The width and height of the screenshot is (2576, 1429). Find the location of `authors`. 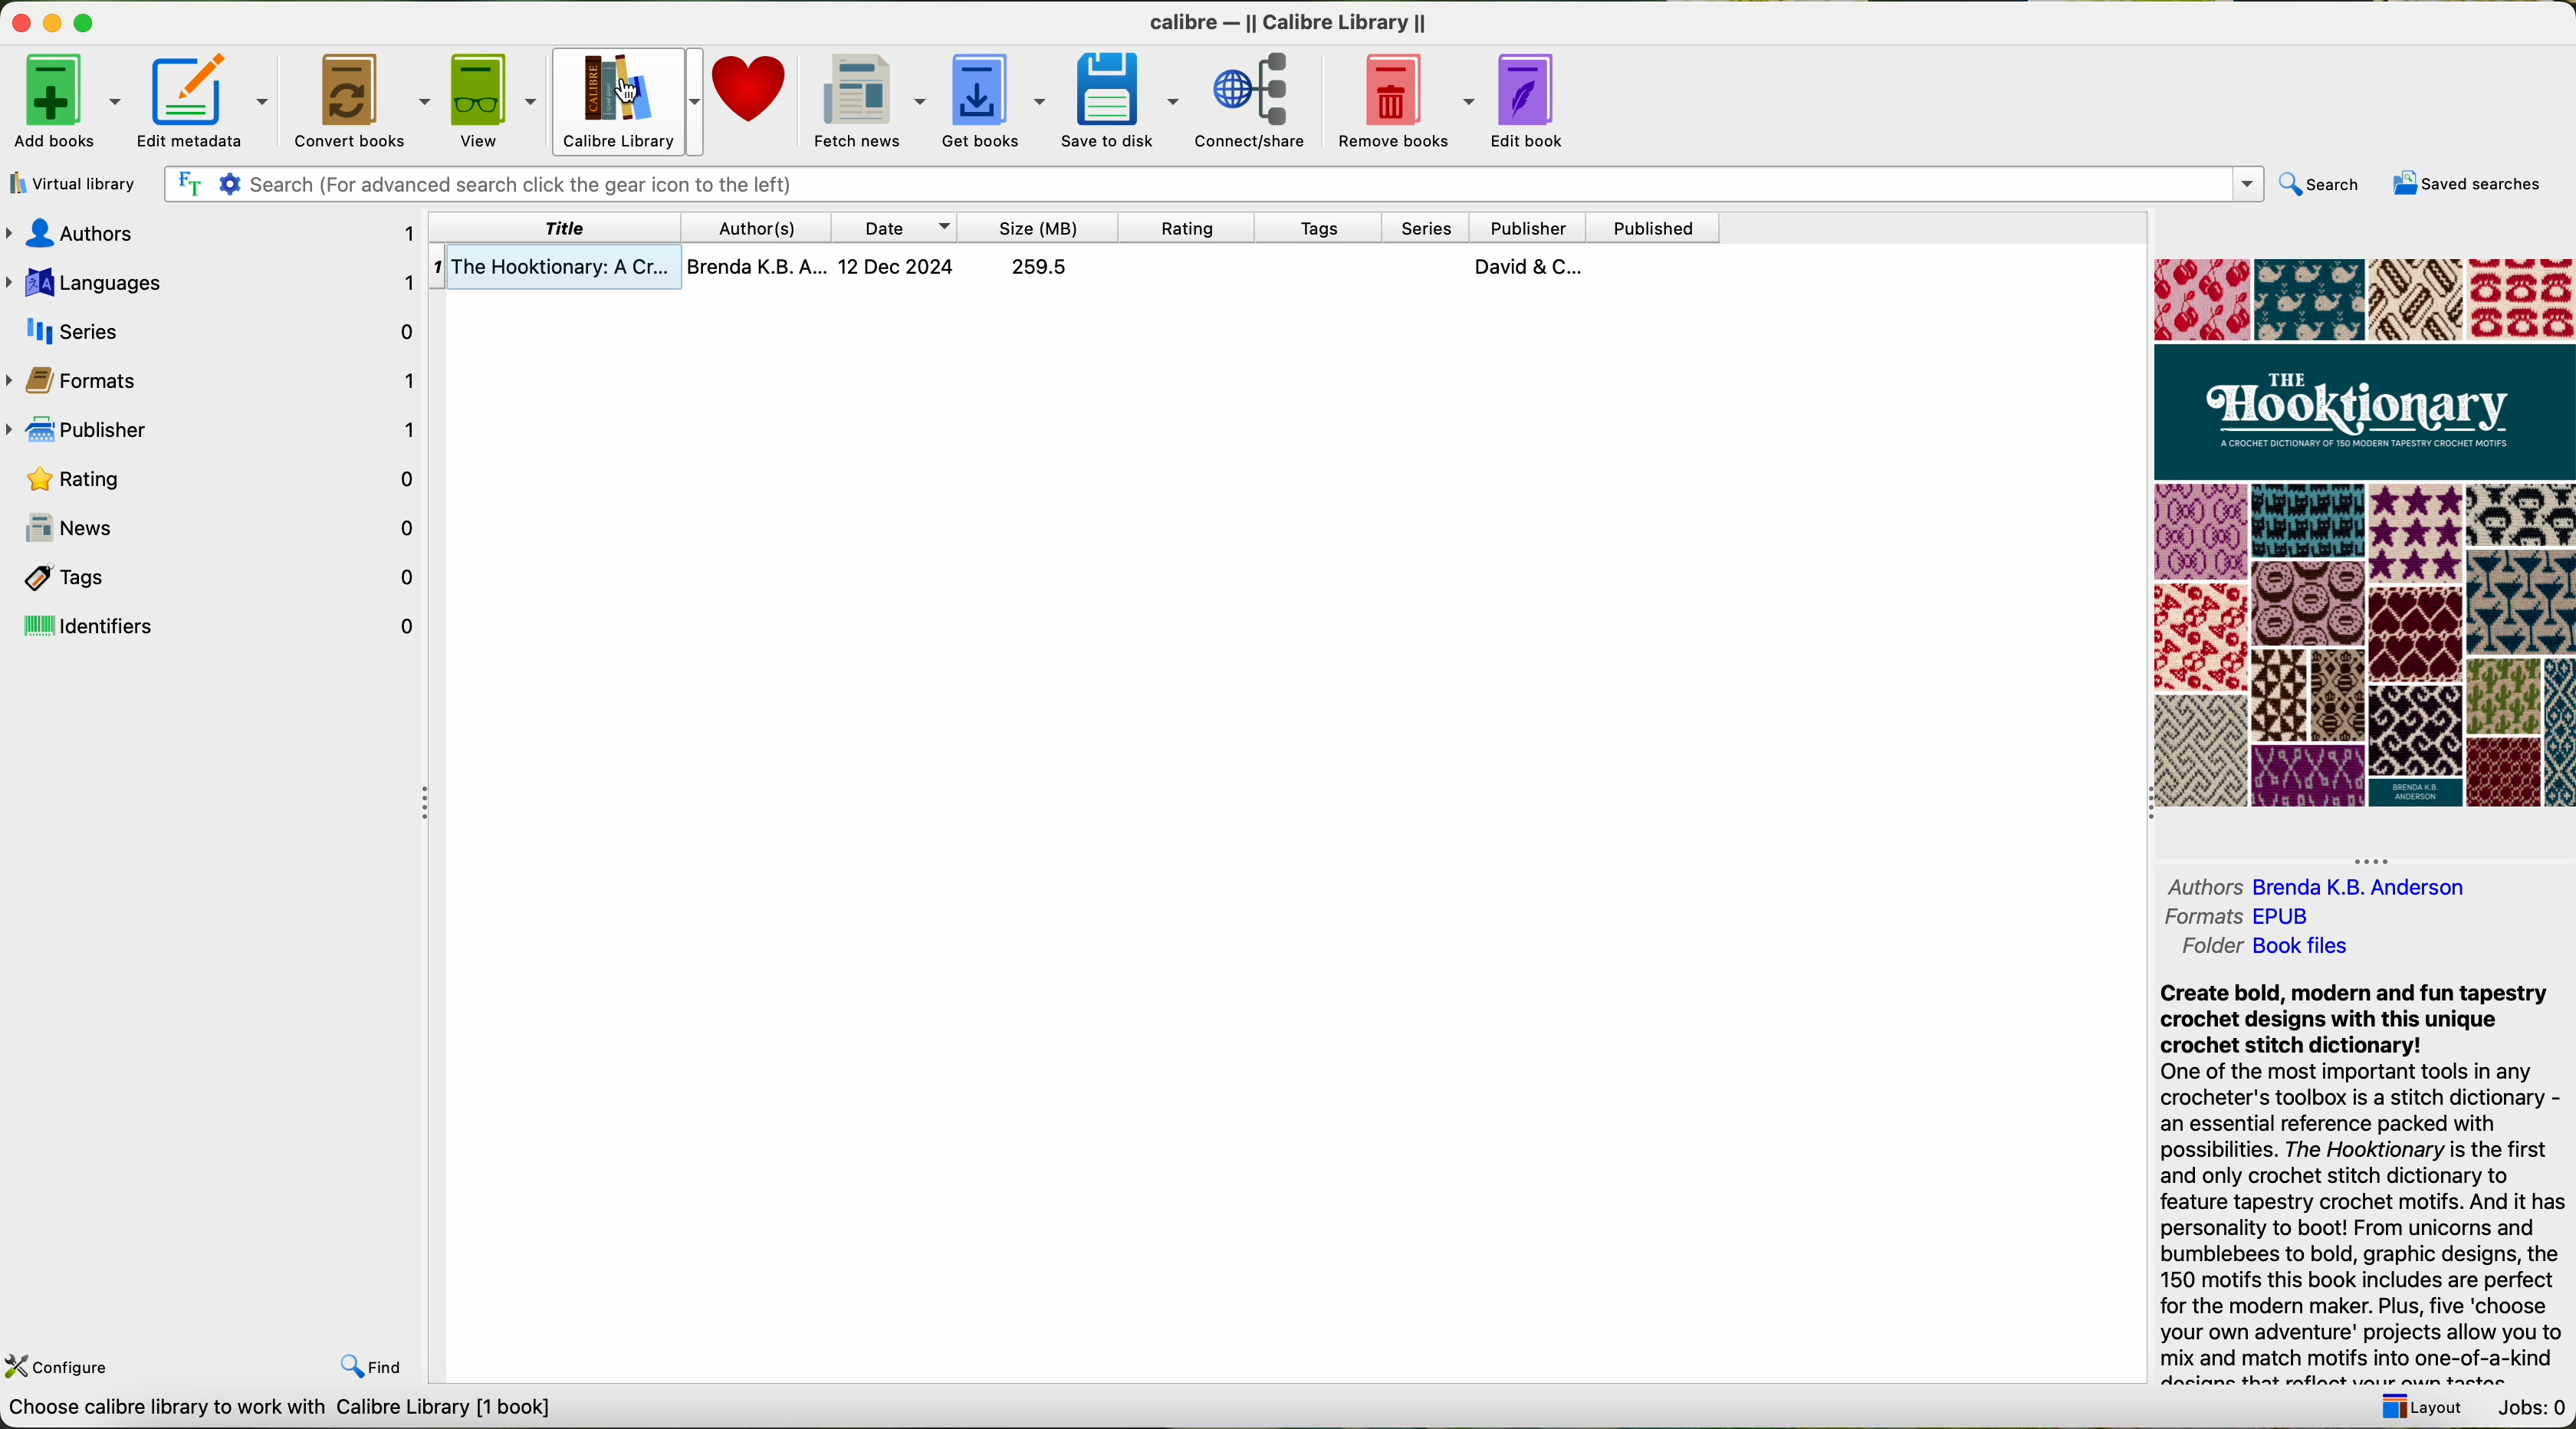

authors is located at coordinates (768, 228).